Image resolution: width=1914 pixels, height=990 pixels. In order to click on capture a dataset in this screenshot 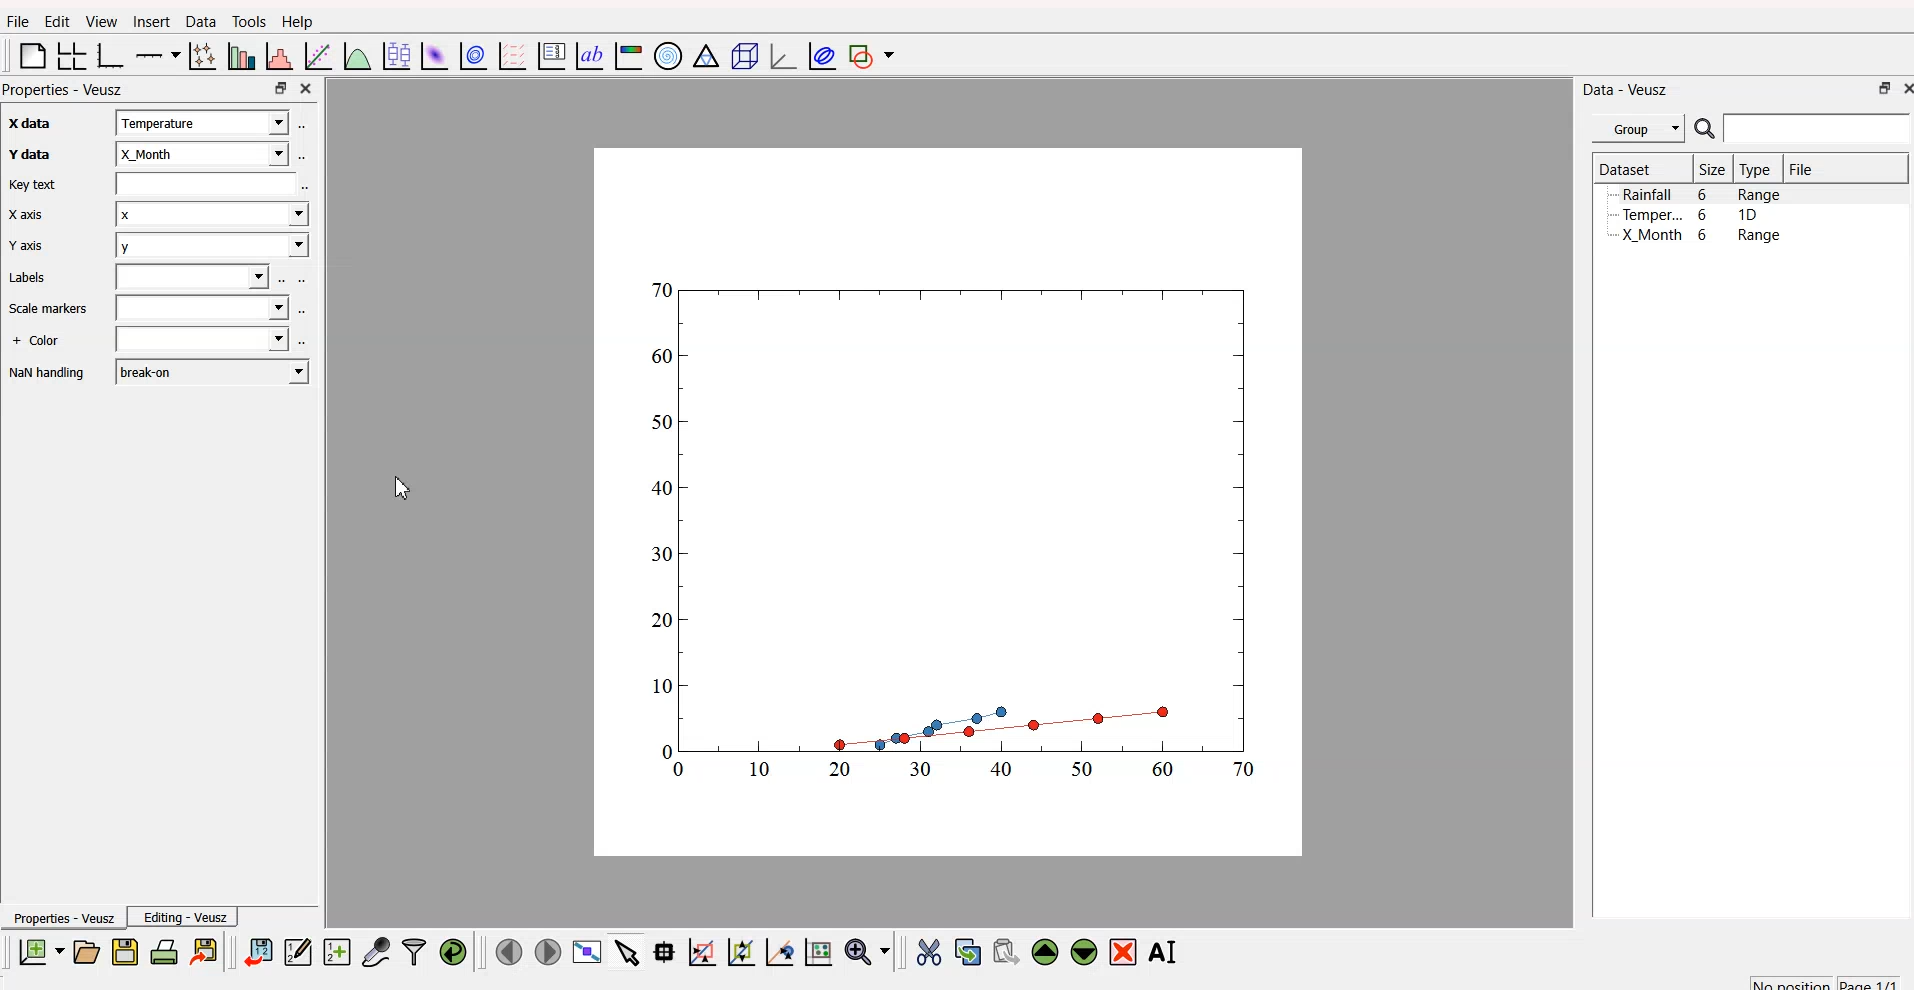, I will do `click(375, 948)`.